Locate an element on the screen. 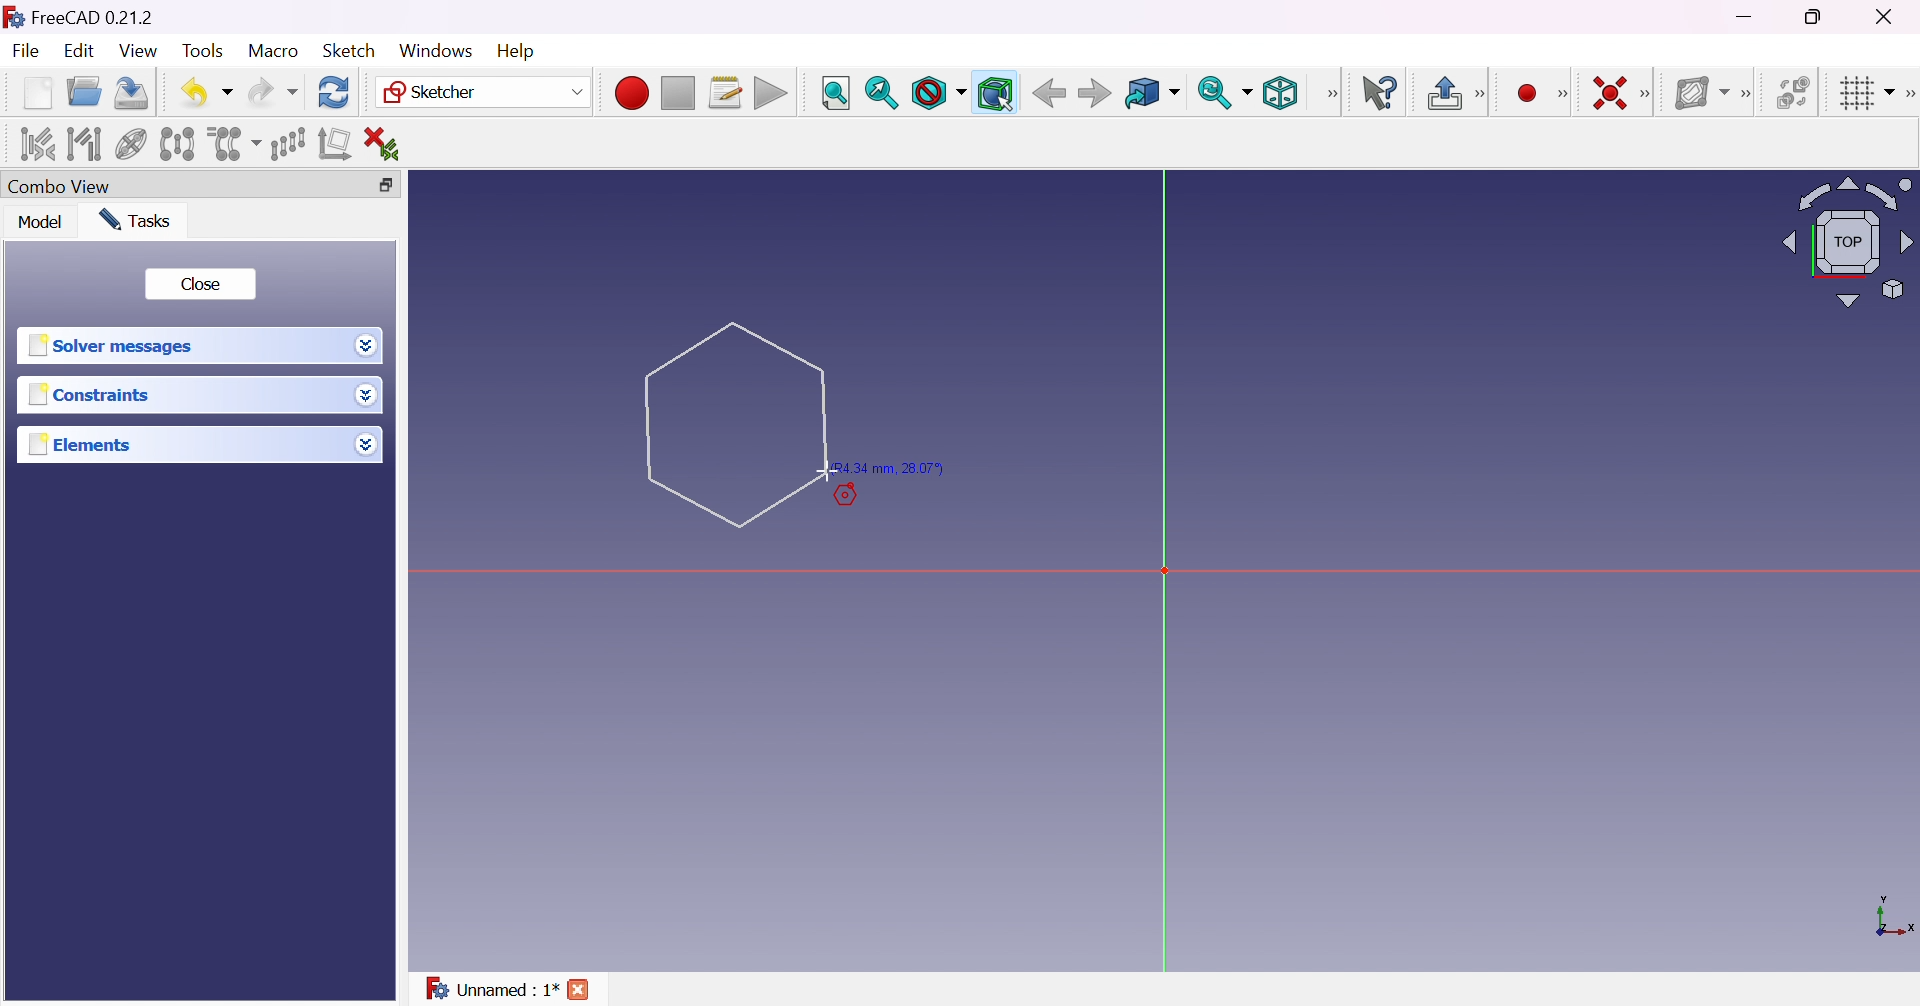 This screenshot has width=1920, height=1006. Execute macro is located at coordinates (771, 95).